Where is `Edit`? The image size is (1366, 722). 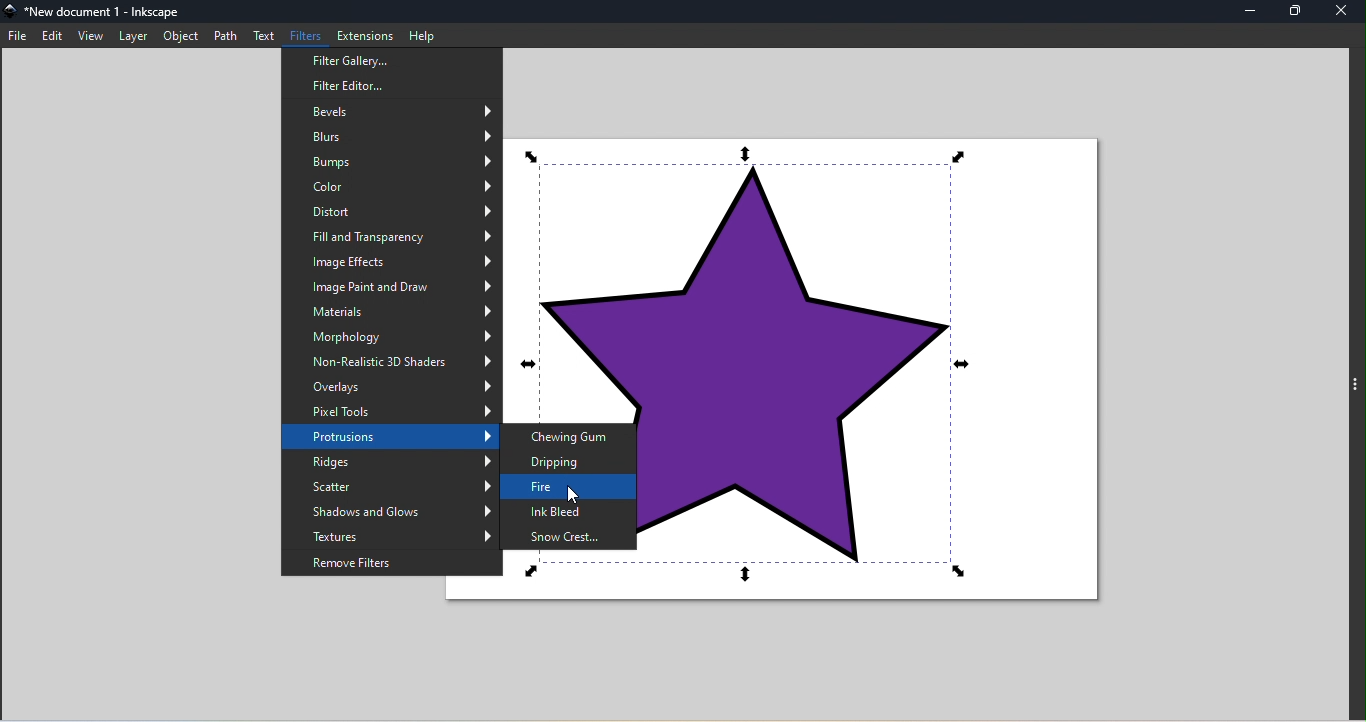
Edit is located at coordinates (55, 37).